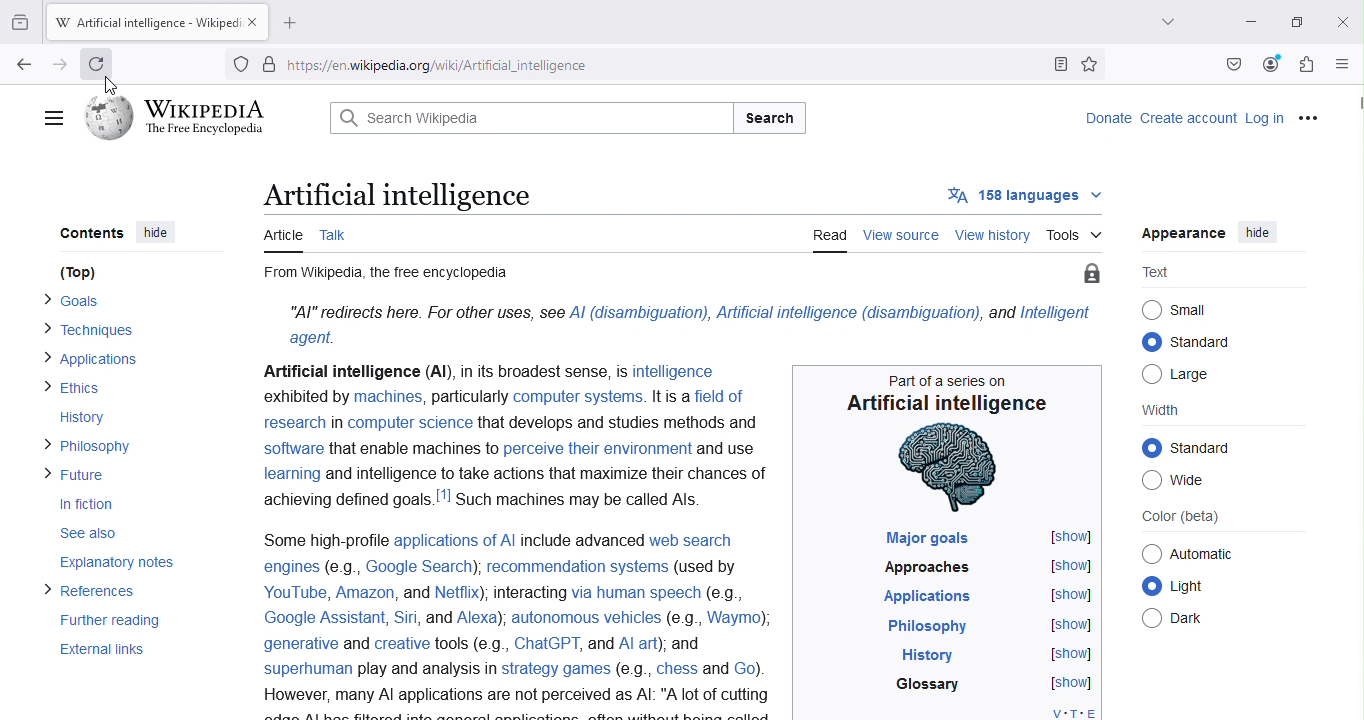 This screenshot has height=720, width=1364. Describe the element at coordinates (510, 694) in the screenshot. I see `However, many Al applications are not perceived as Al: "A lot of cutting` at that location.